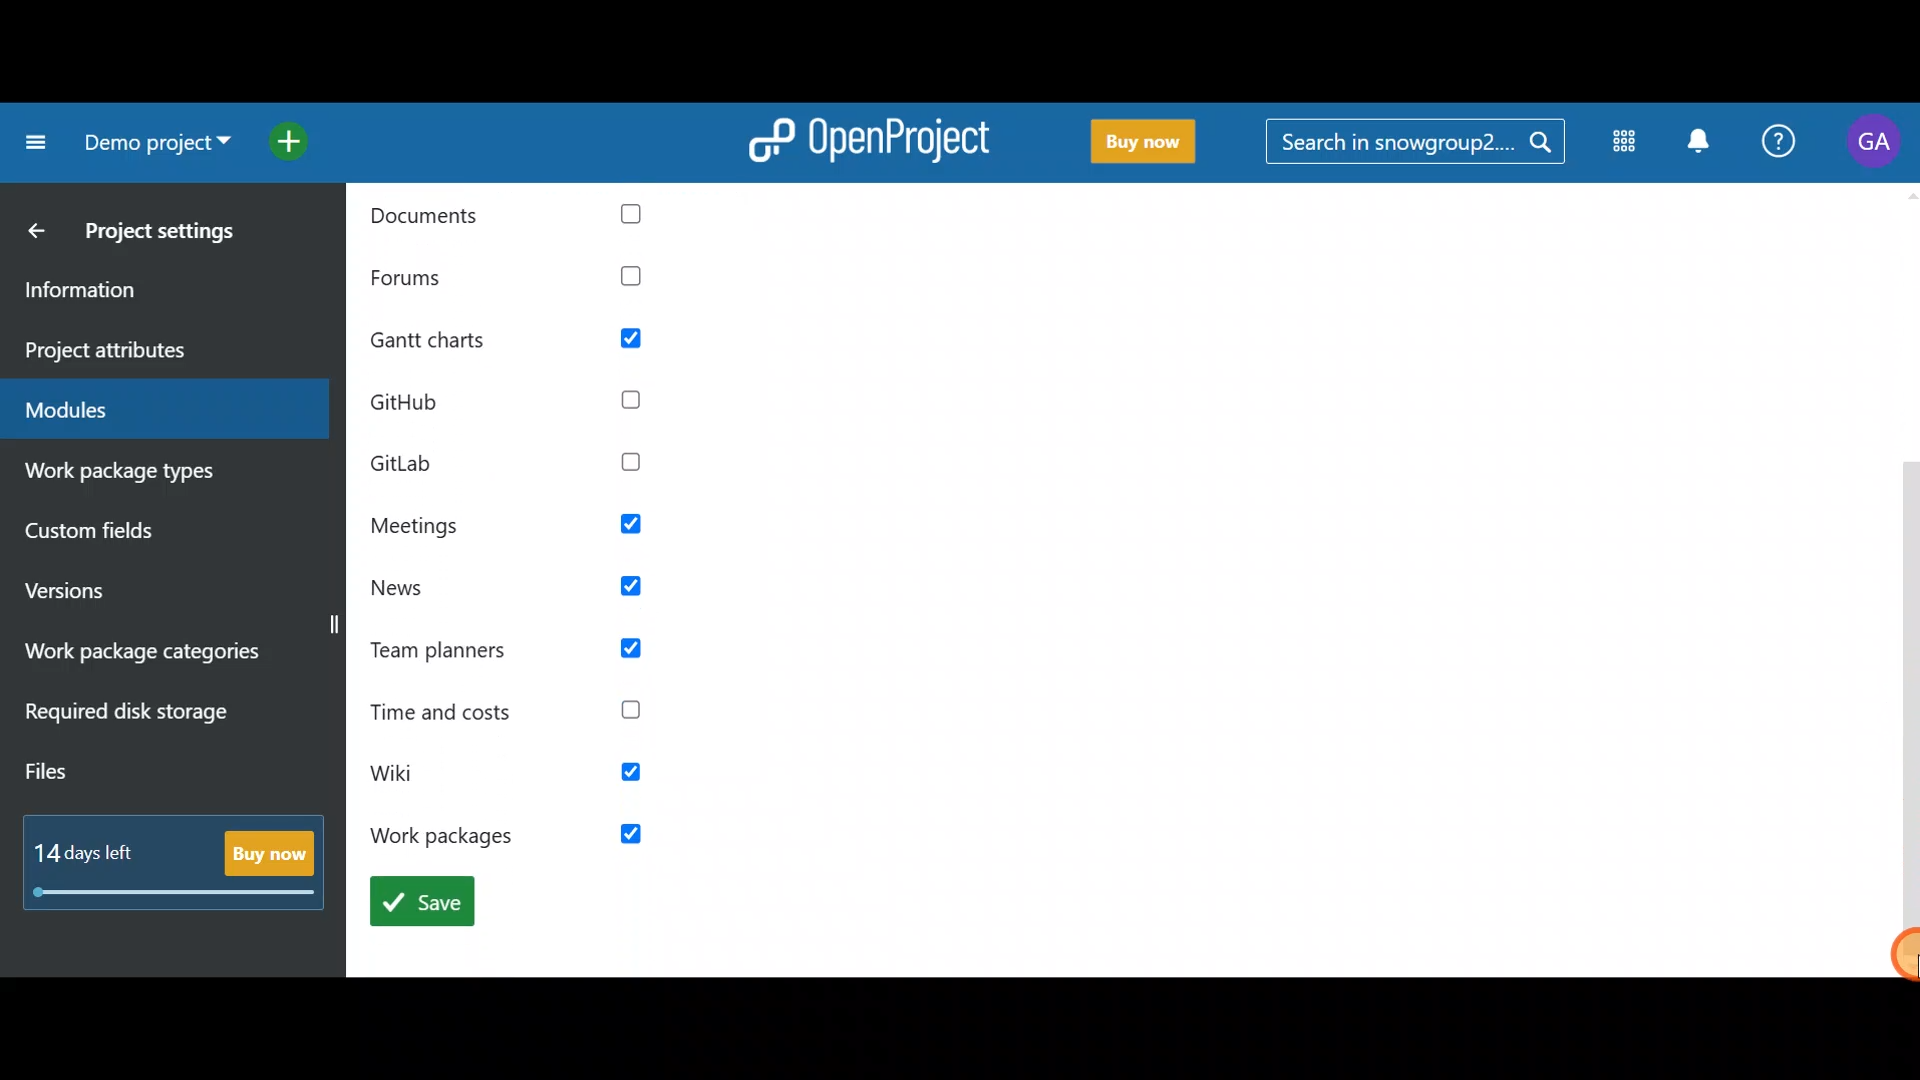 The width and height of the screenshot is (1920, 1080). What do you see at coordinates (523, 405) in the screenshot?
I see `github` at bounding box center [523, 405].